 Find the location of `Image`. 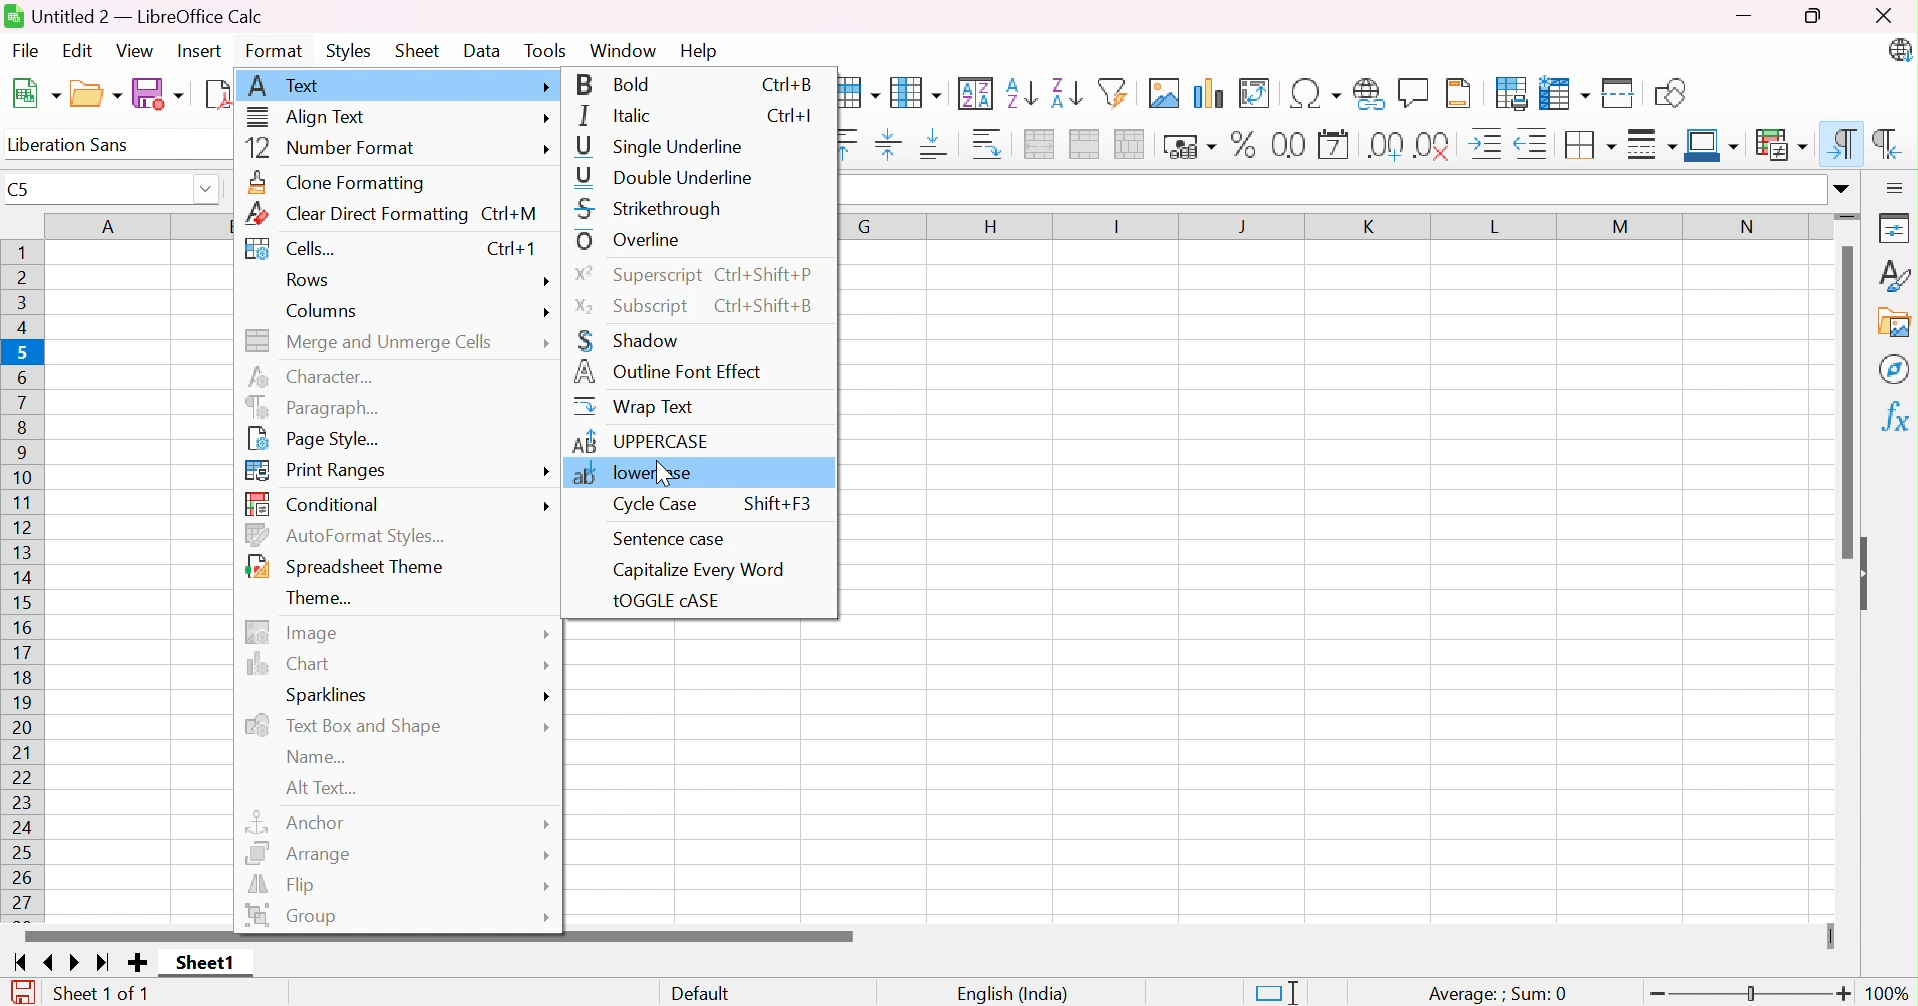

Image is located at coordinates (288, 632).